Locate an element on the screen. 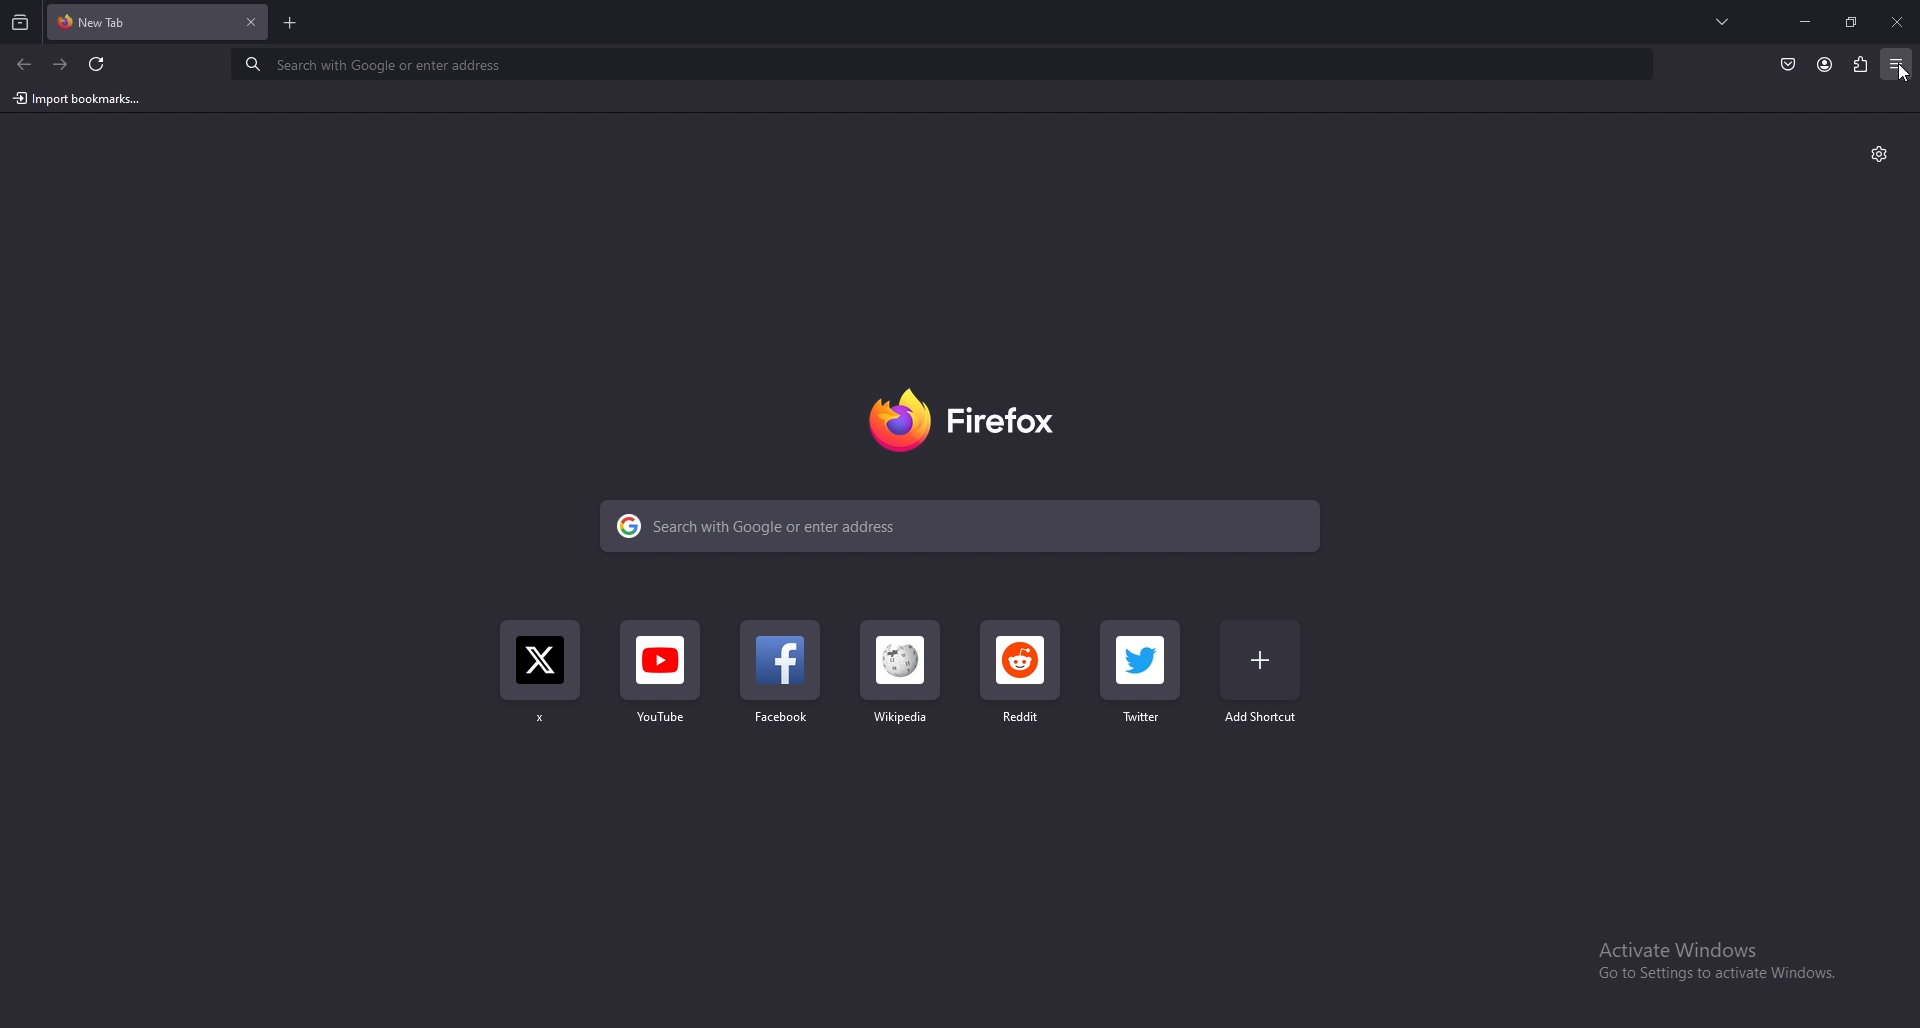 The width and height of the screenshot is (1920, 1028). customize is located at coordinates (1879, 154).